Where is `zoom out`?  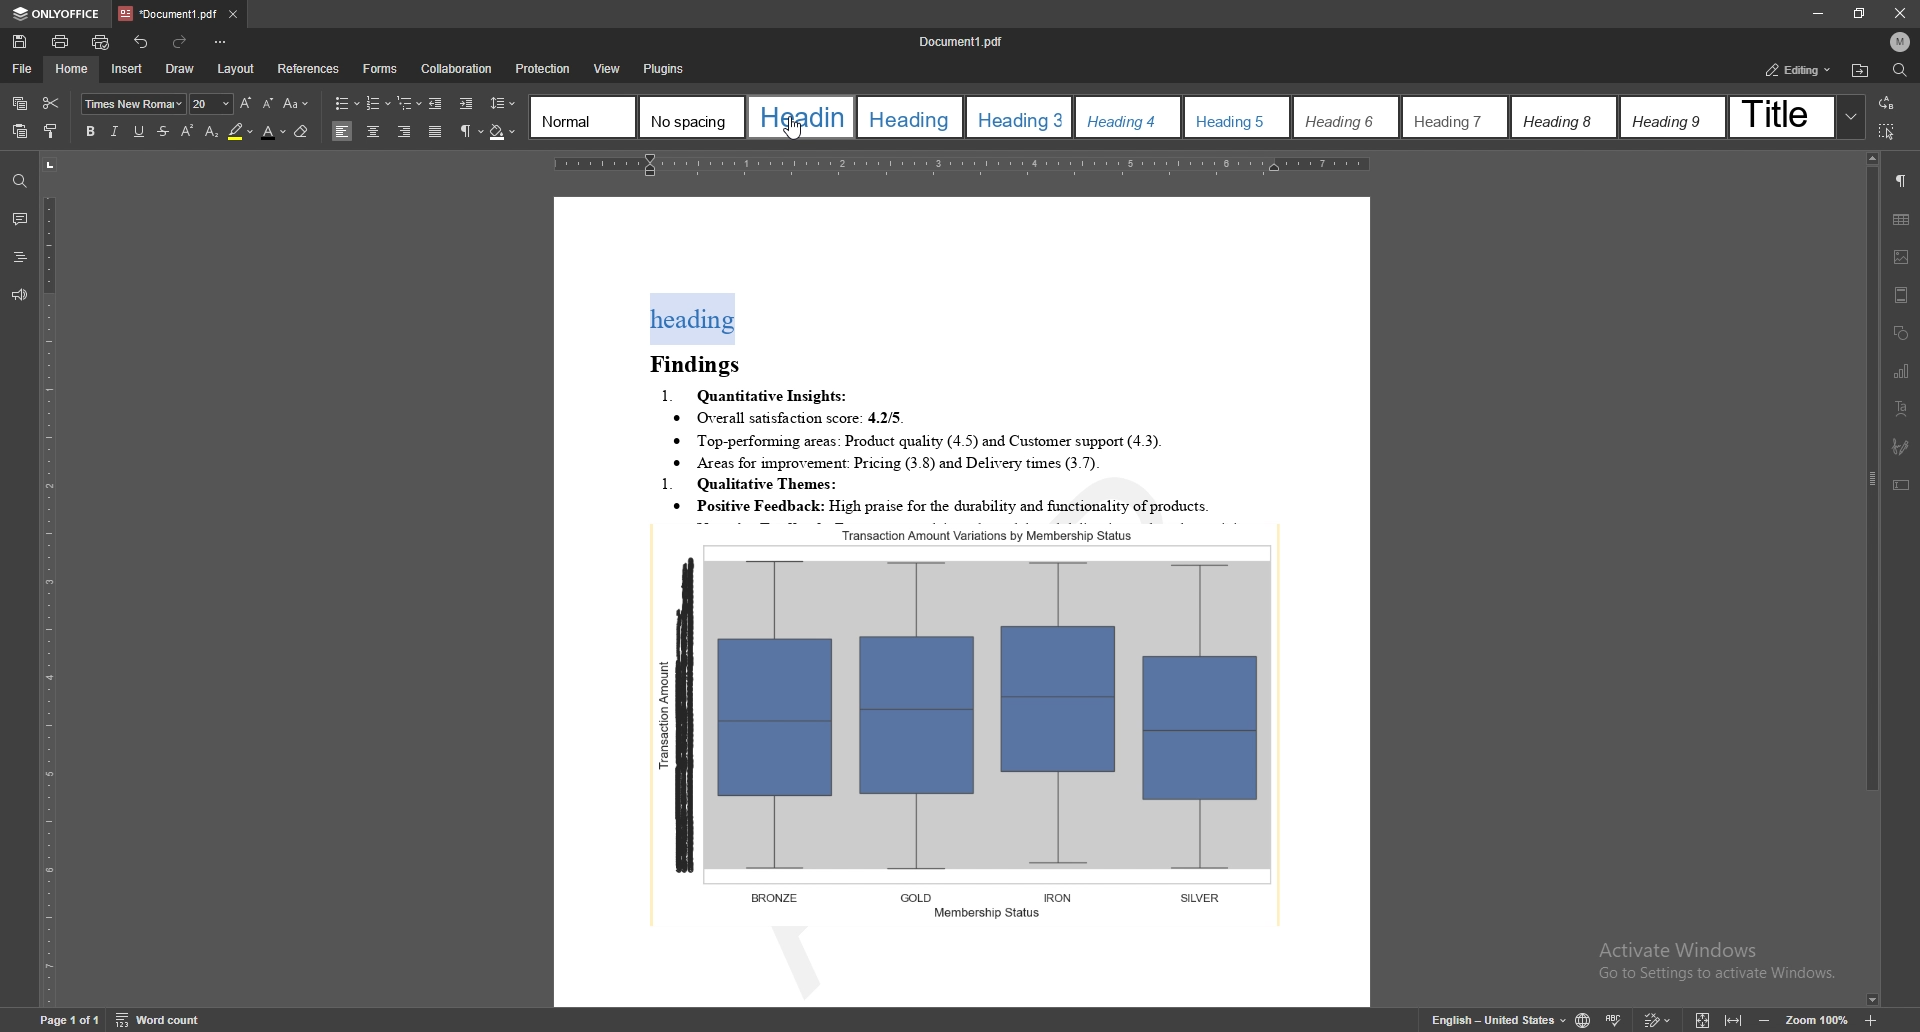
zoom out is located at coordinates (1767, 1020).